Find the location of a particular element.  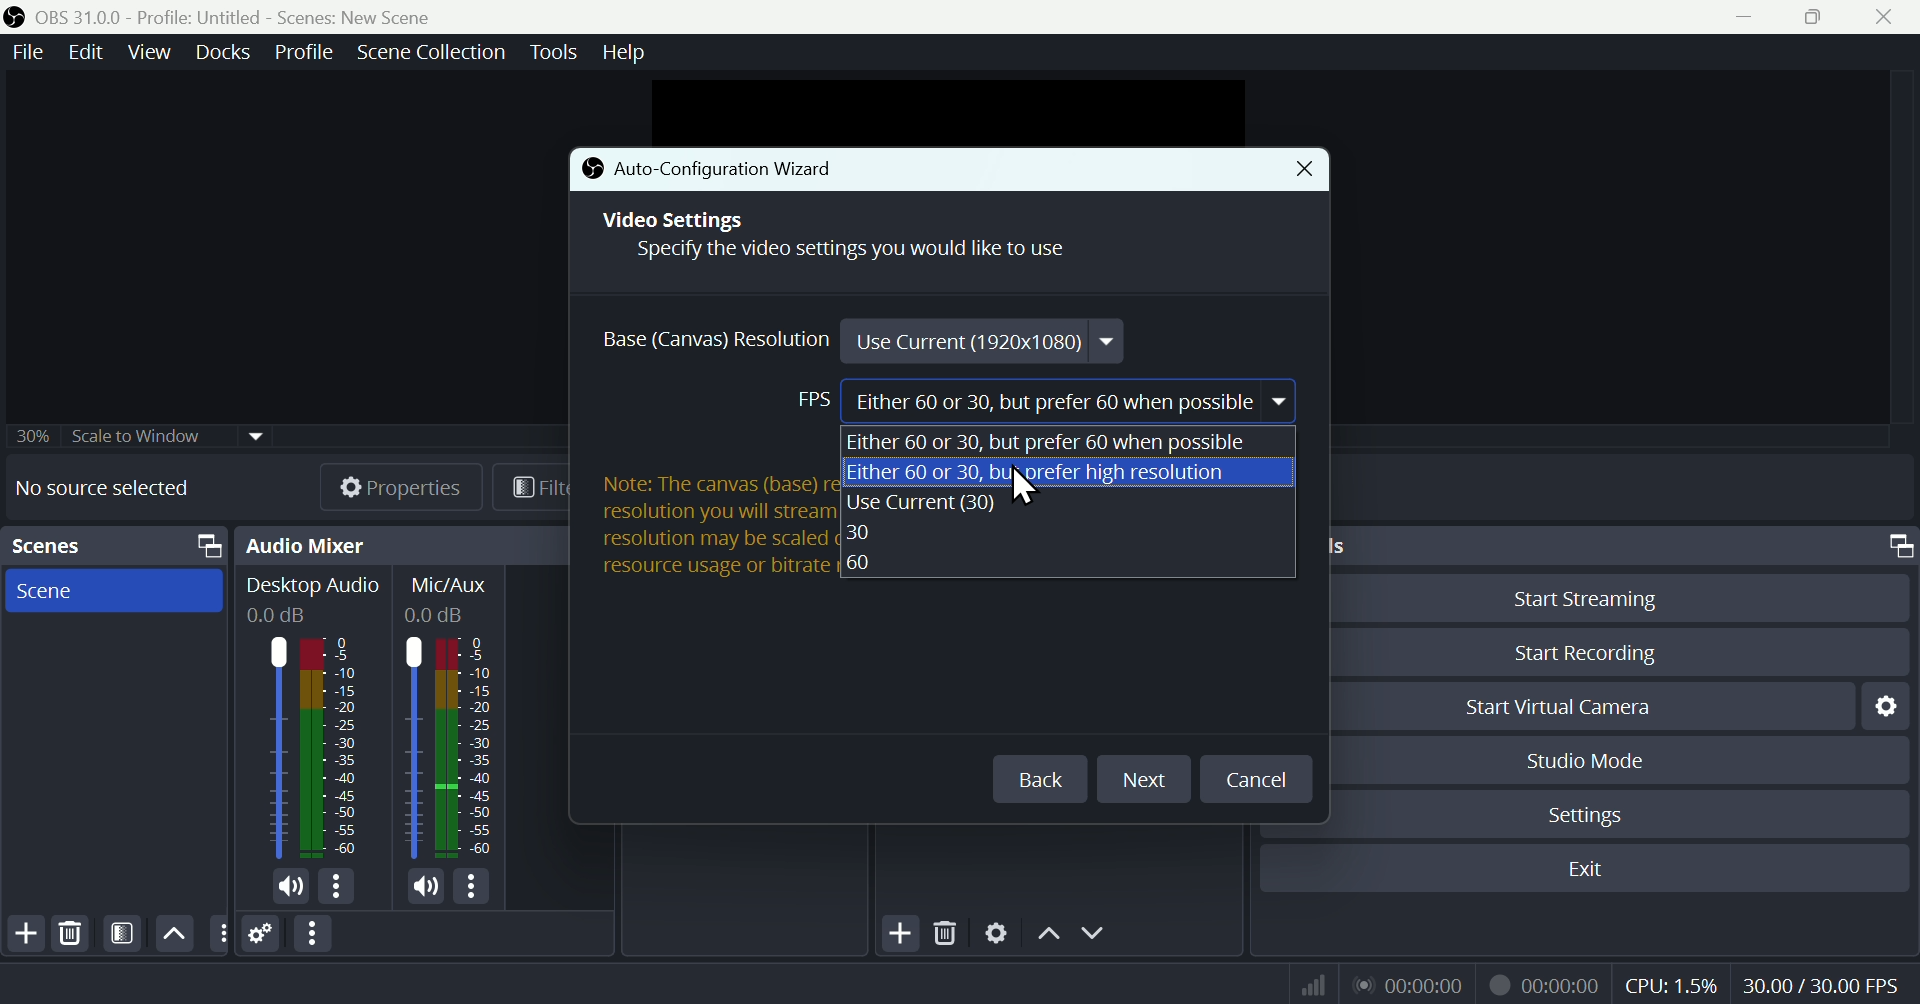

Start Recording is located at coordinates (1613, 653).